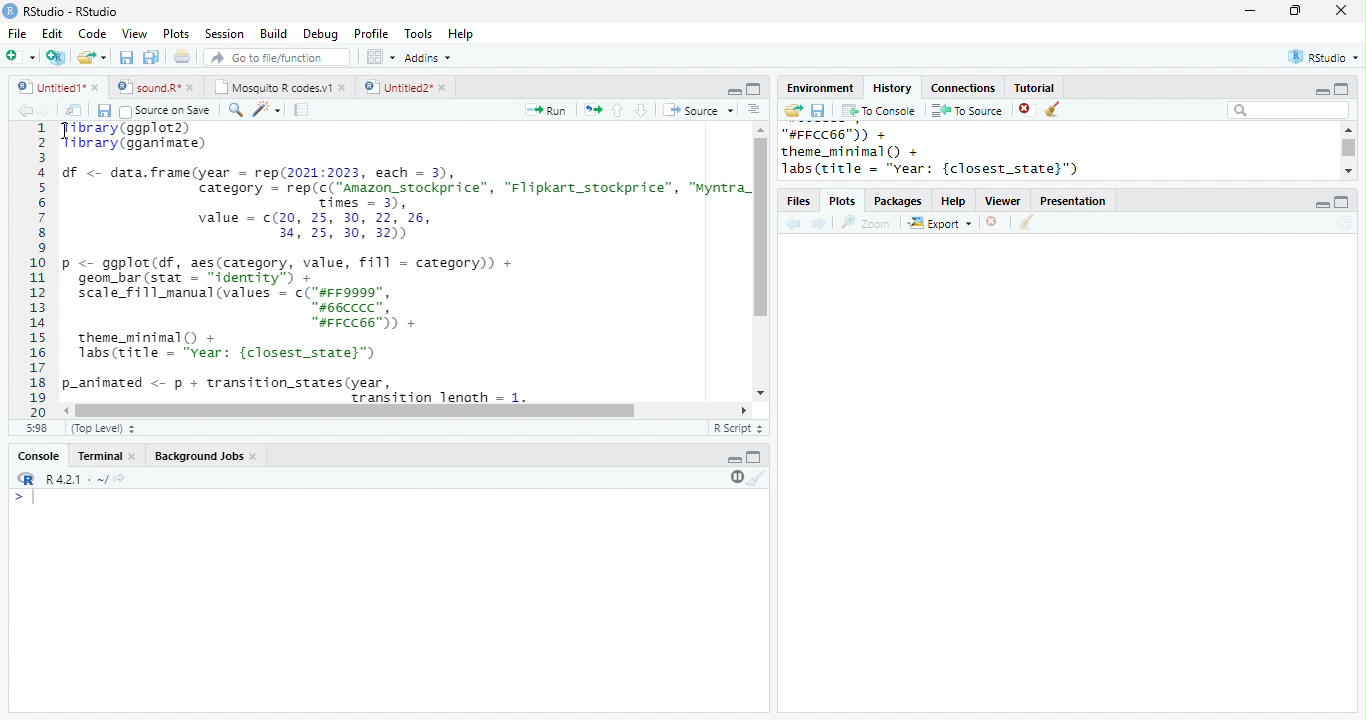 Image resolution: width=1366 pixels, height=720 pixels. Describe the element at coordinates (52, 33) in the screenshot. I see `Edit` at that location.